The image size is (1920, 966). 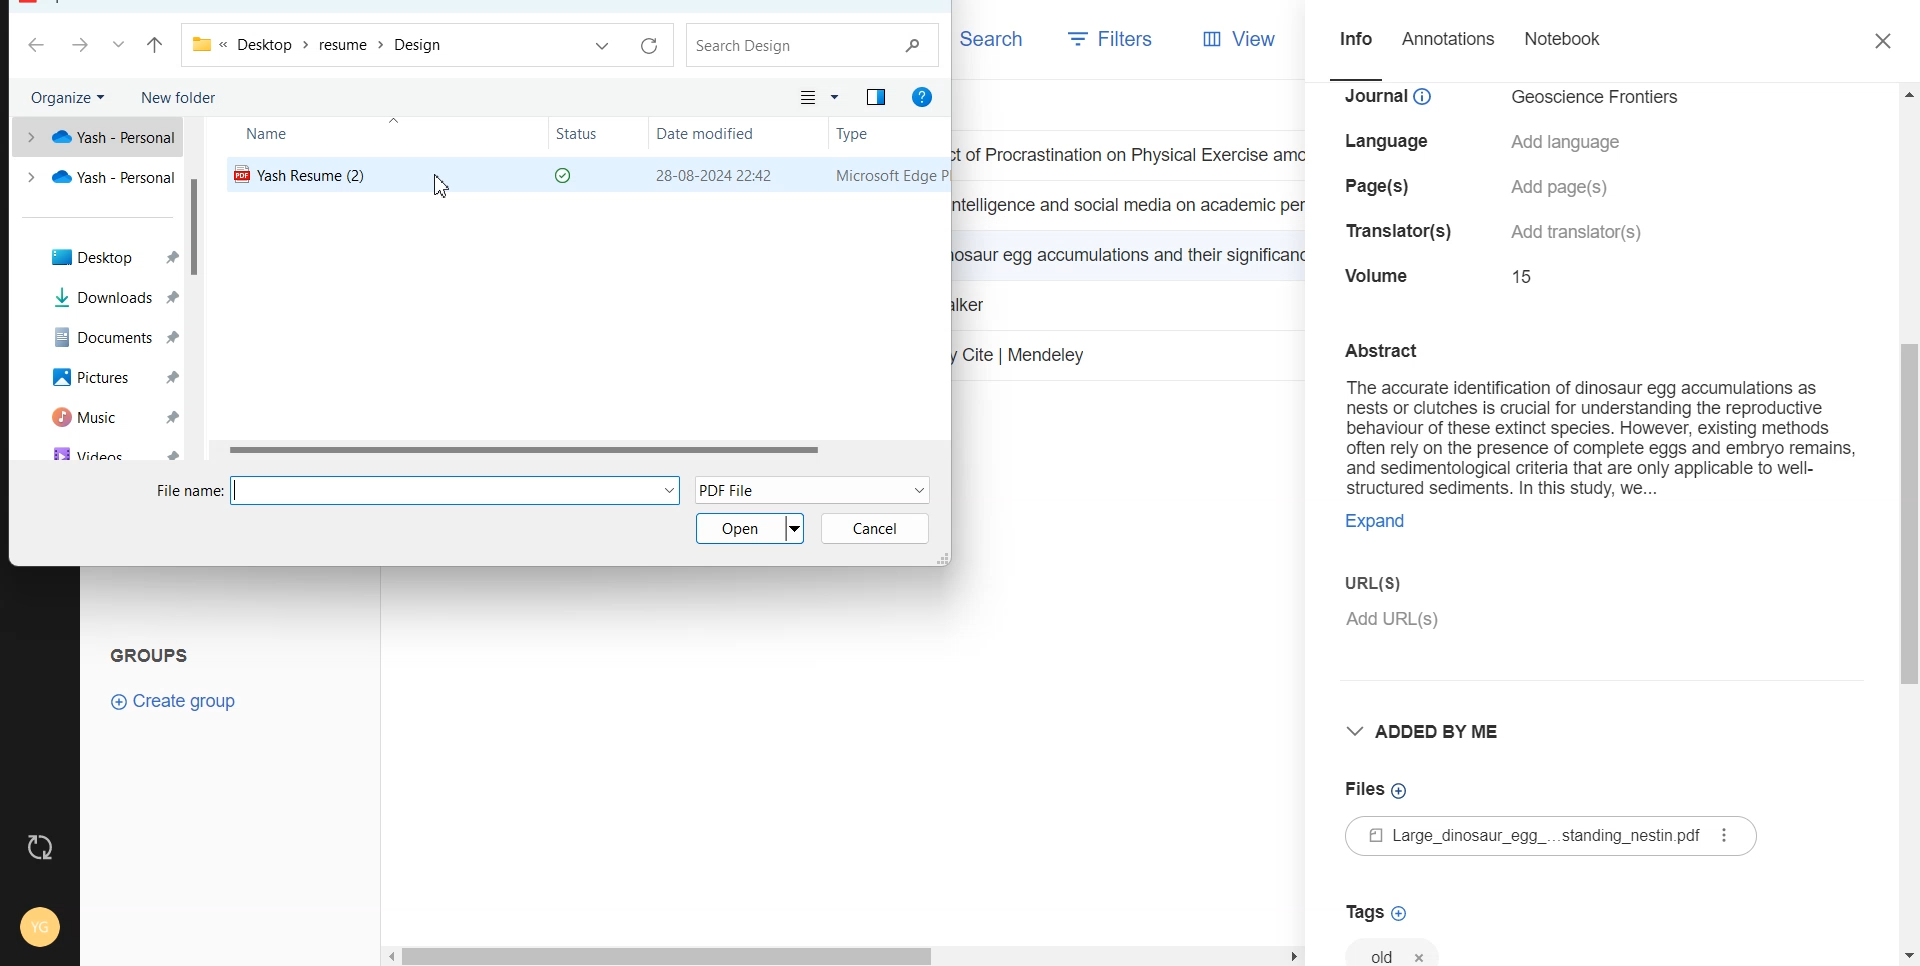 I want to click on One Drive, so click(x=90, y=138).